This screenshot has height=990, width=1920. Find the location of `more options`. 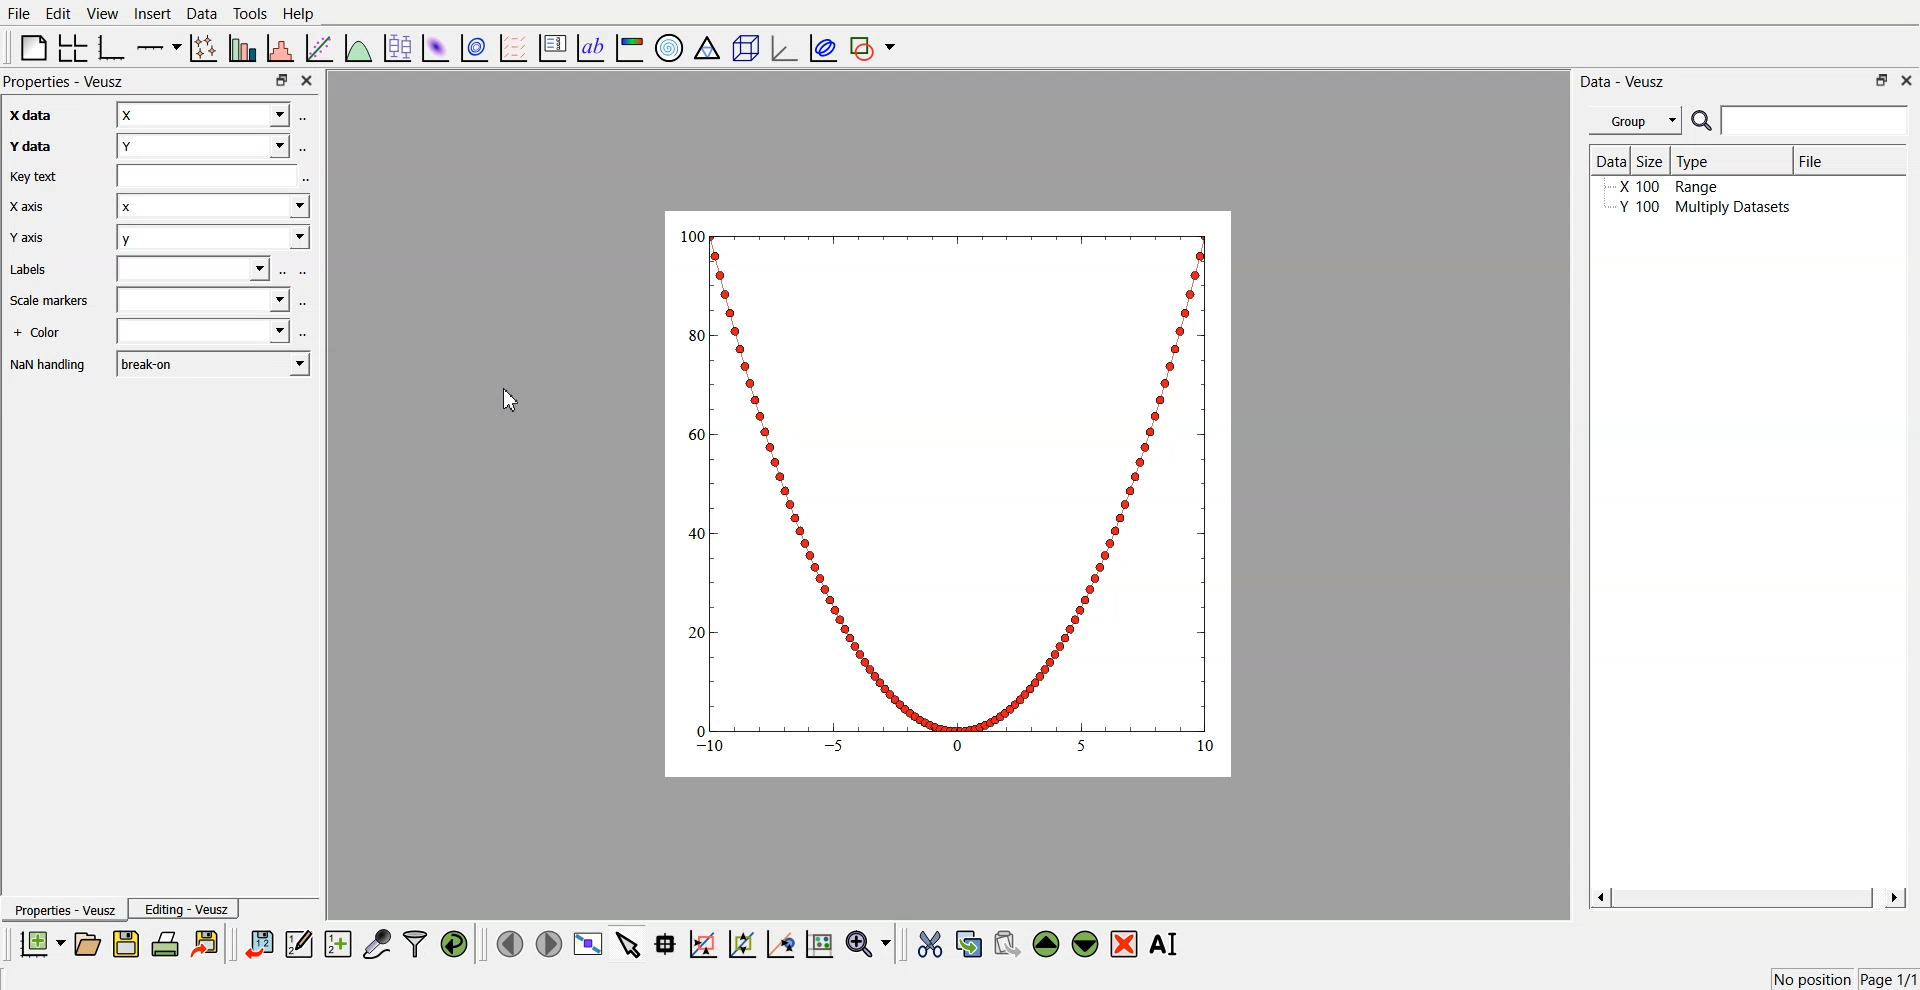

more options is located at coordinates (305, 147).